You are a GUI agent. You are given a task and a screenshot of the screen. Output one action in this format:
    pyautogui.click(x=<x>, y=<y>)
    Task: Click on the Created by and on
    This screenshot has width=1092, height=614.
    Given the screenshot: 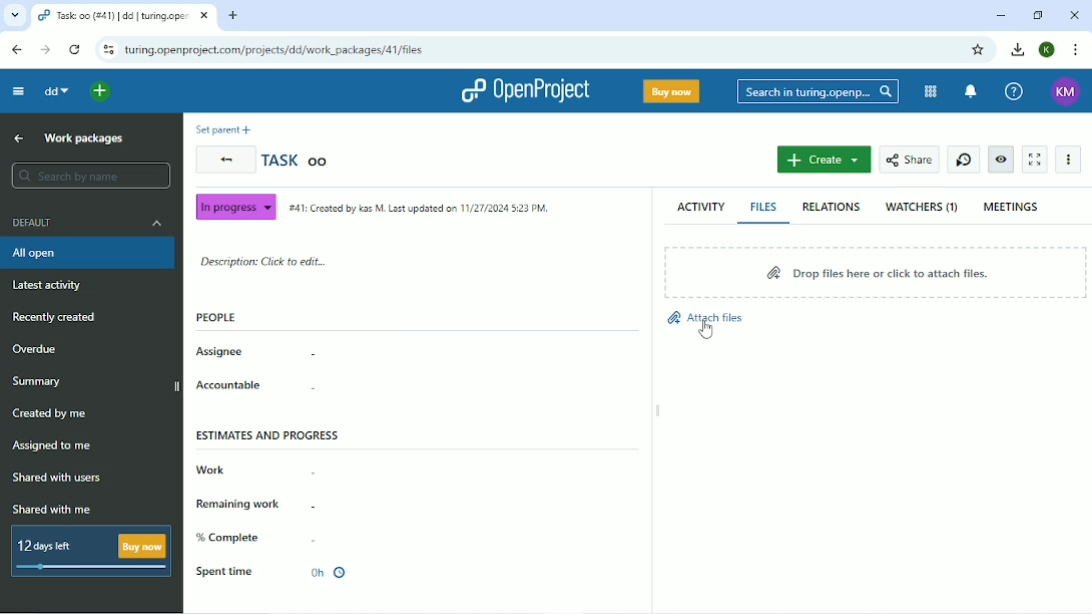 What is the action you would take?
    pyautogui.click(x=420, y=208)
    